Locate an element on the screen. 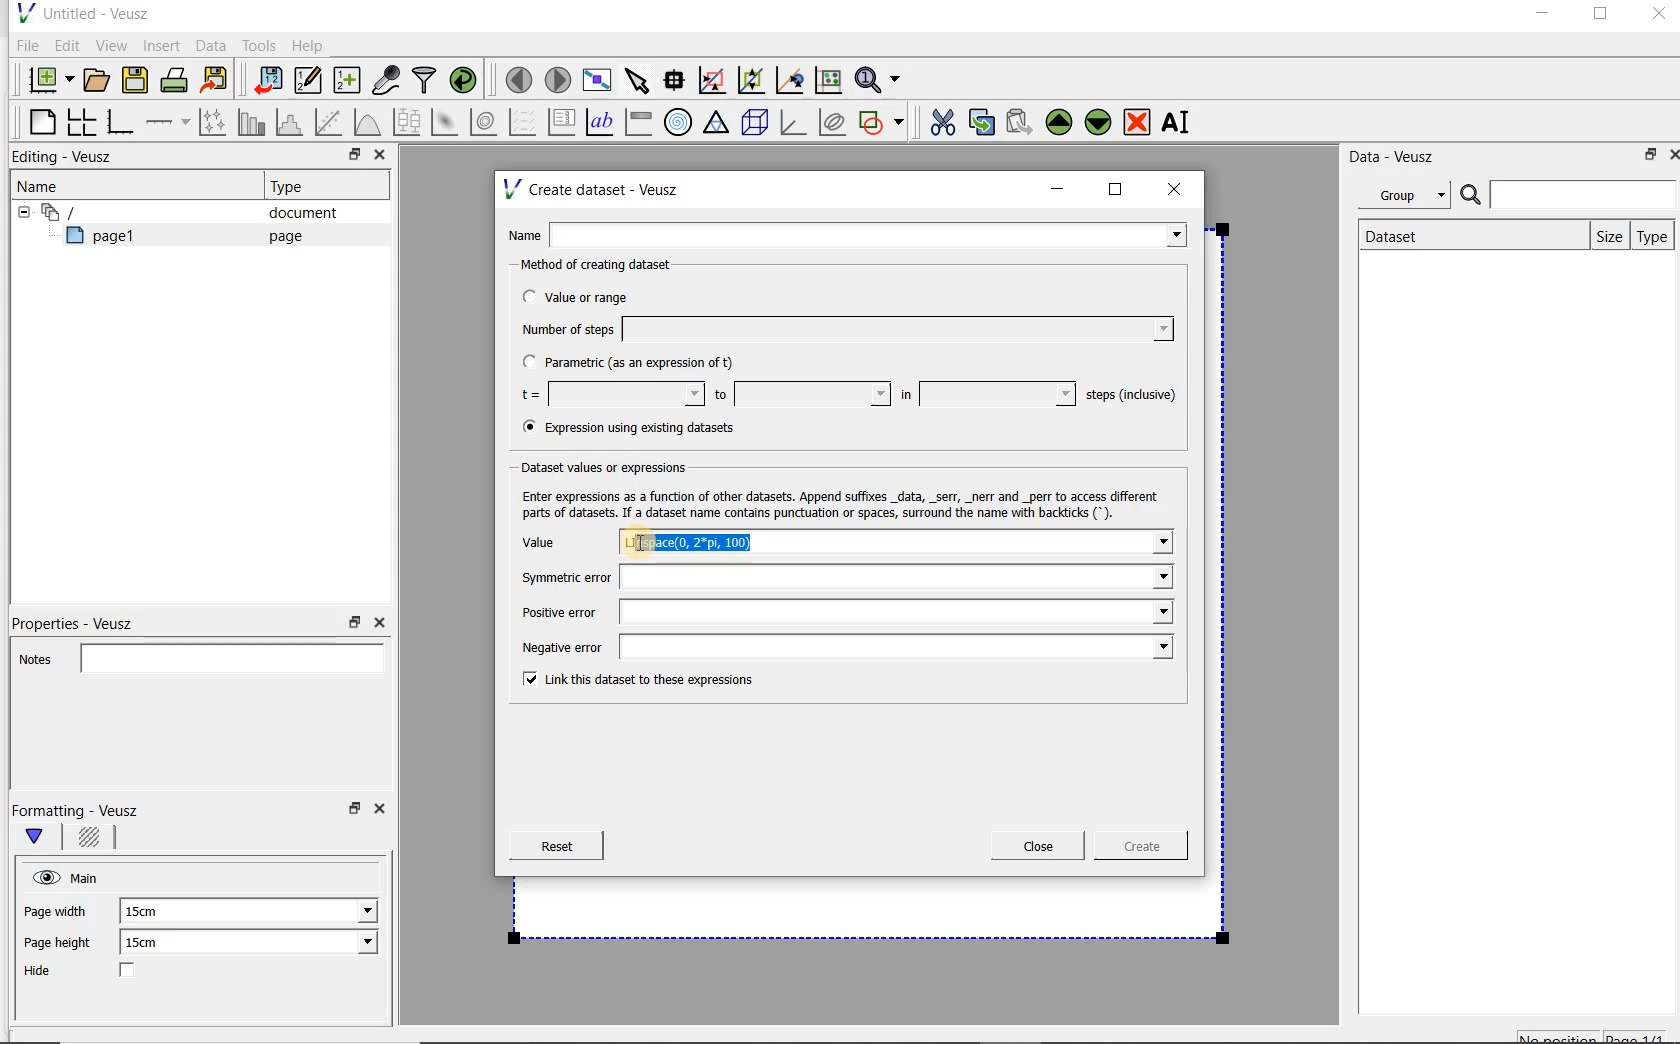 Image resolution: width=1680 pixels, height=1044 pixels. to is located at coordinates (800, 394).